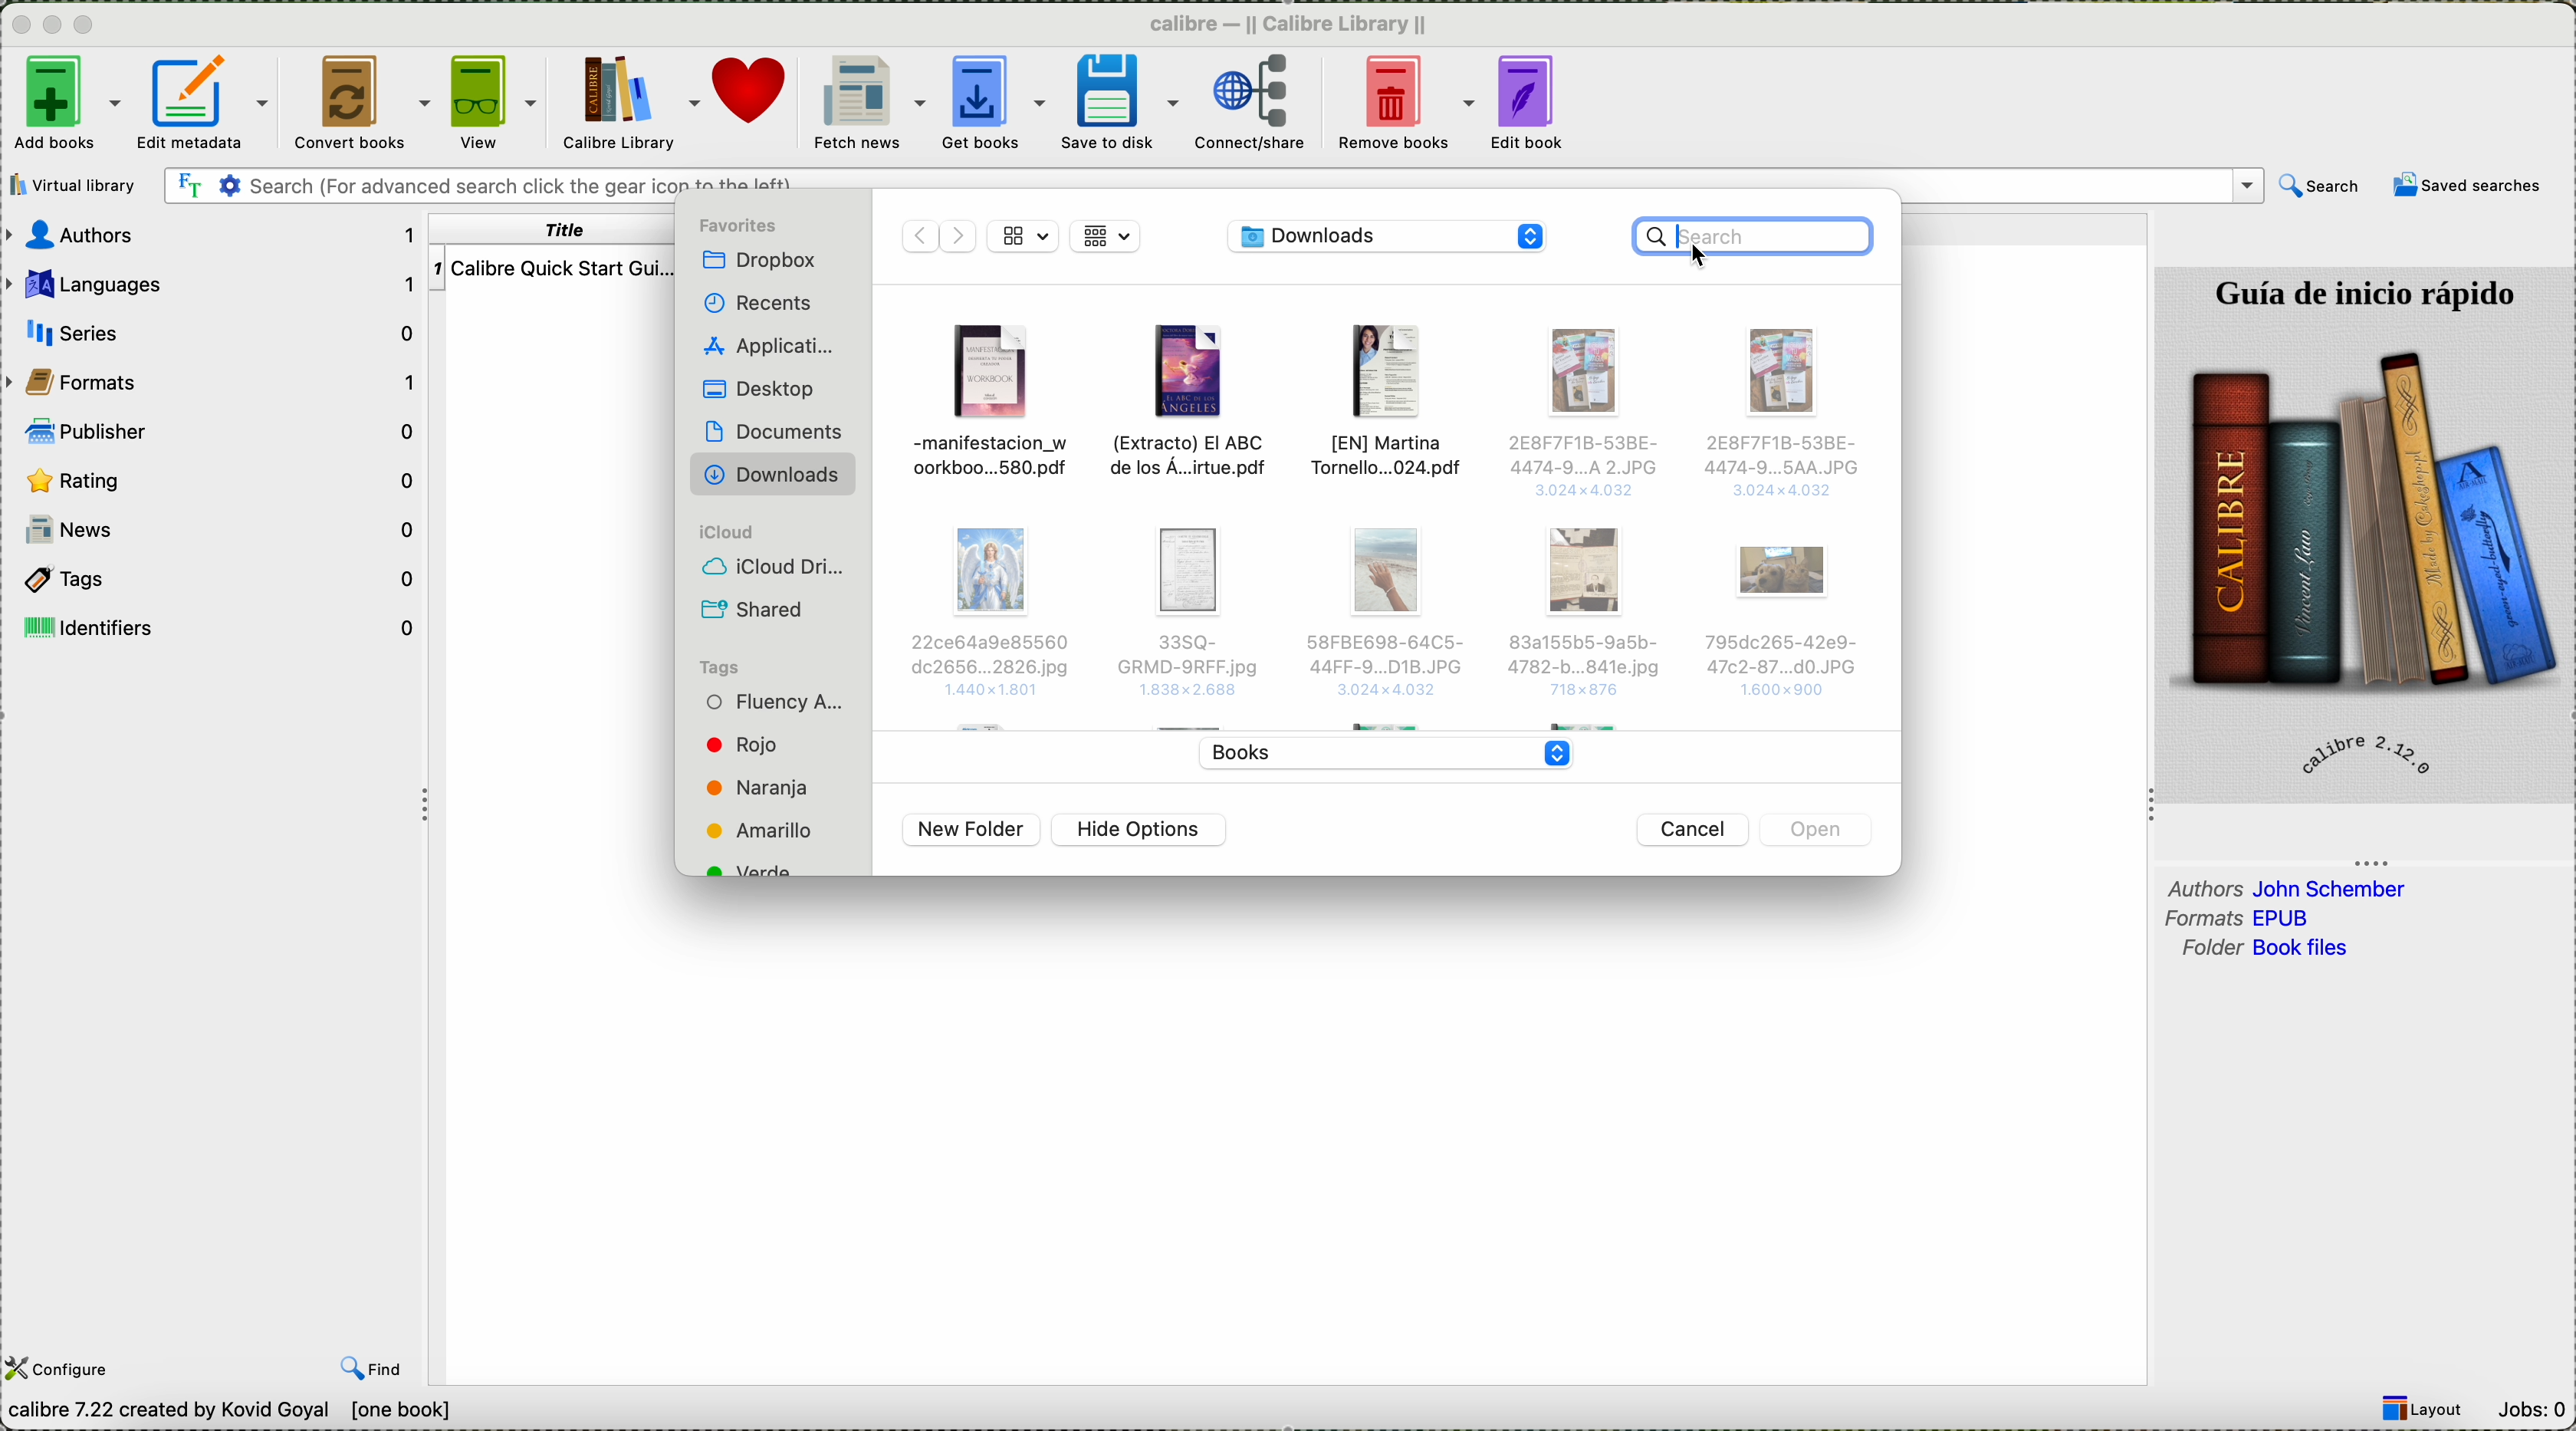 Image resolution: width=2576 pixels, height=1431 pixels. Describe the element at coordinates (312, 1411) in the screenshot. I see `data` at that location.